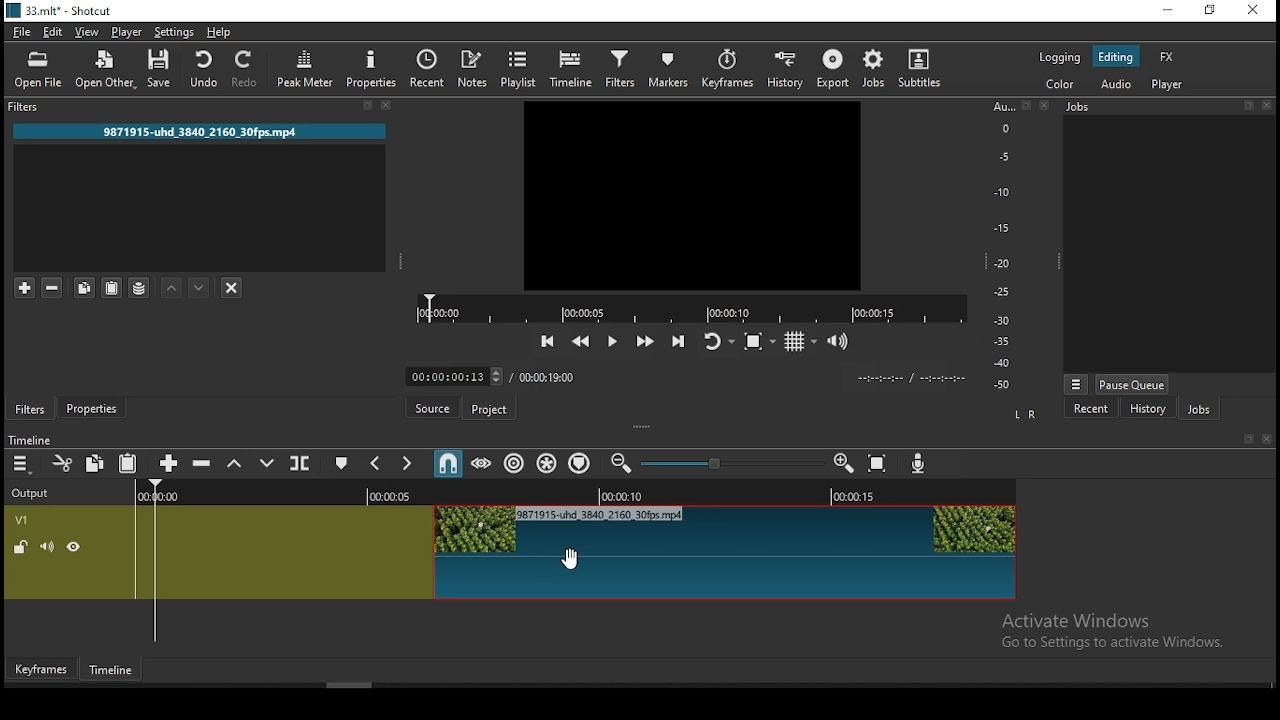 This screenshot has height=720, width=1280. I want to click on history, so click(1146, 408).